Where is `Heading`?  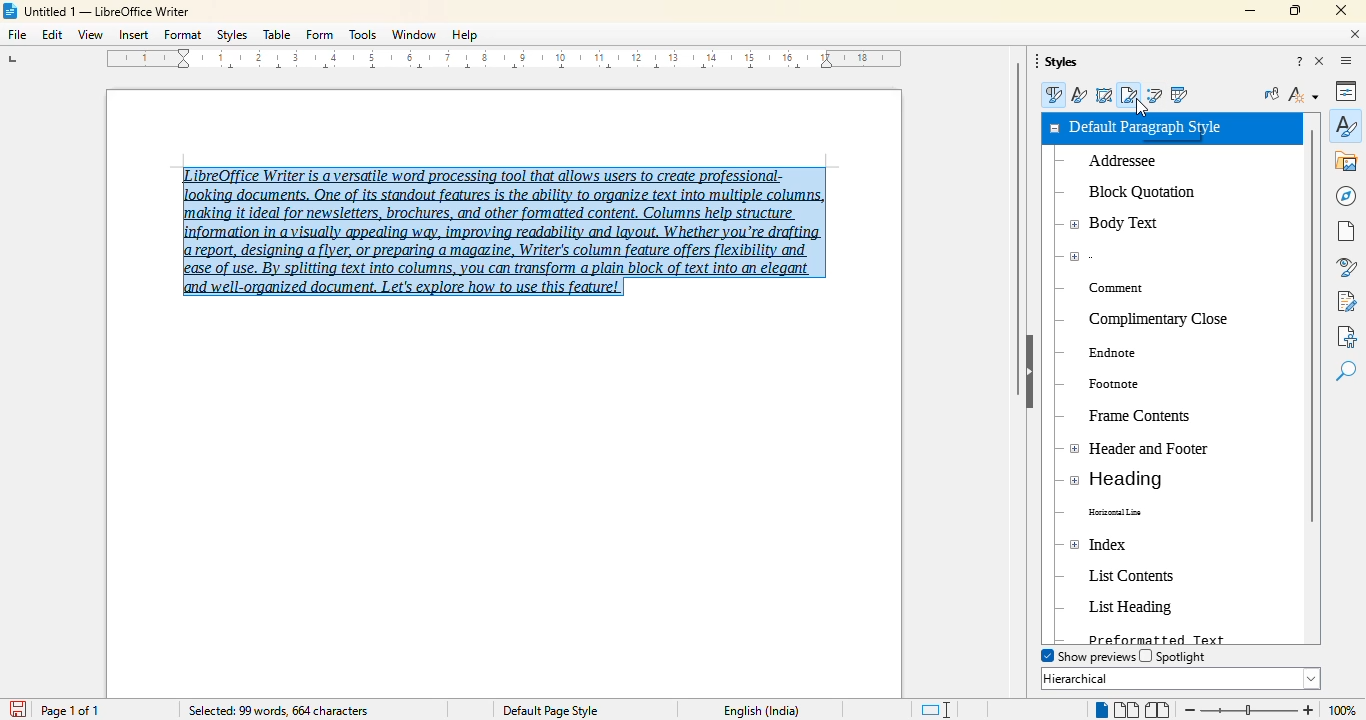
Heading is located at coordinates (1137, 480).